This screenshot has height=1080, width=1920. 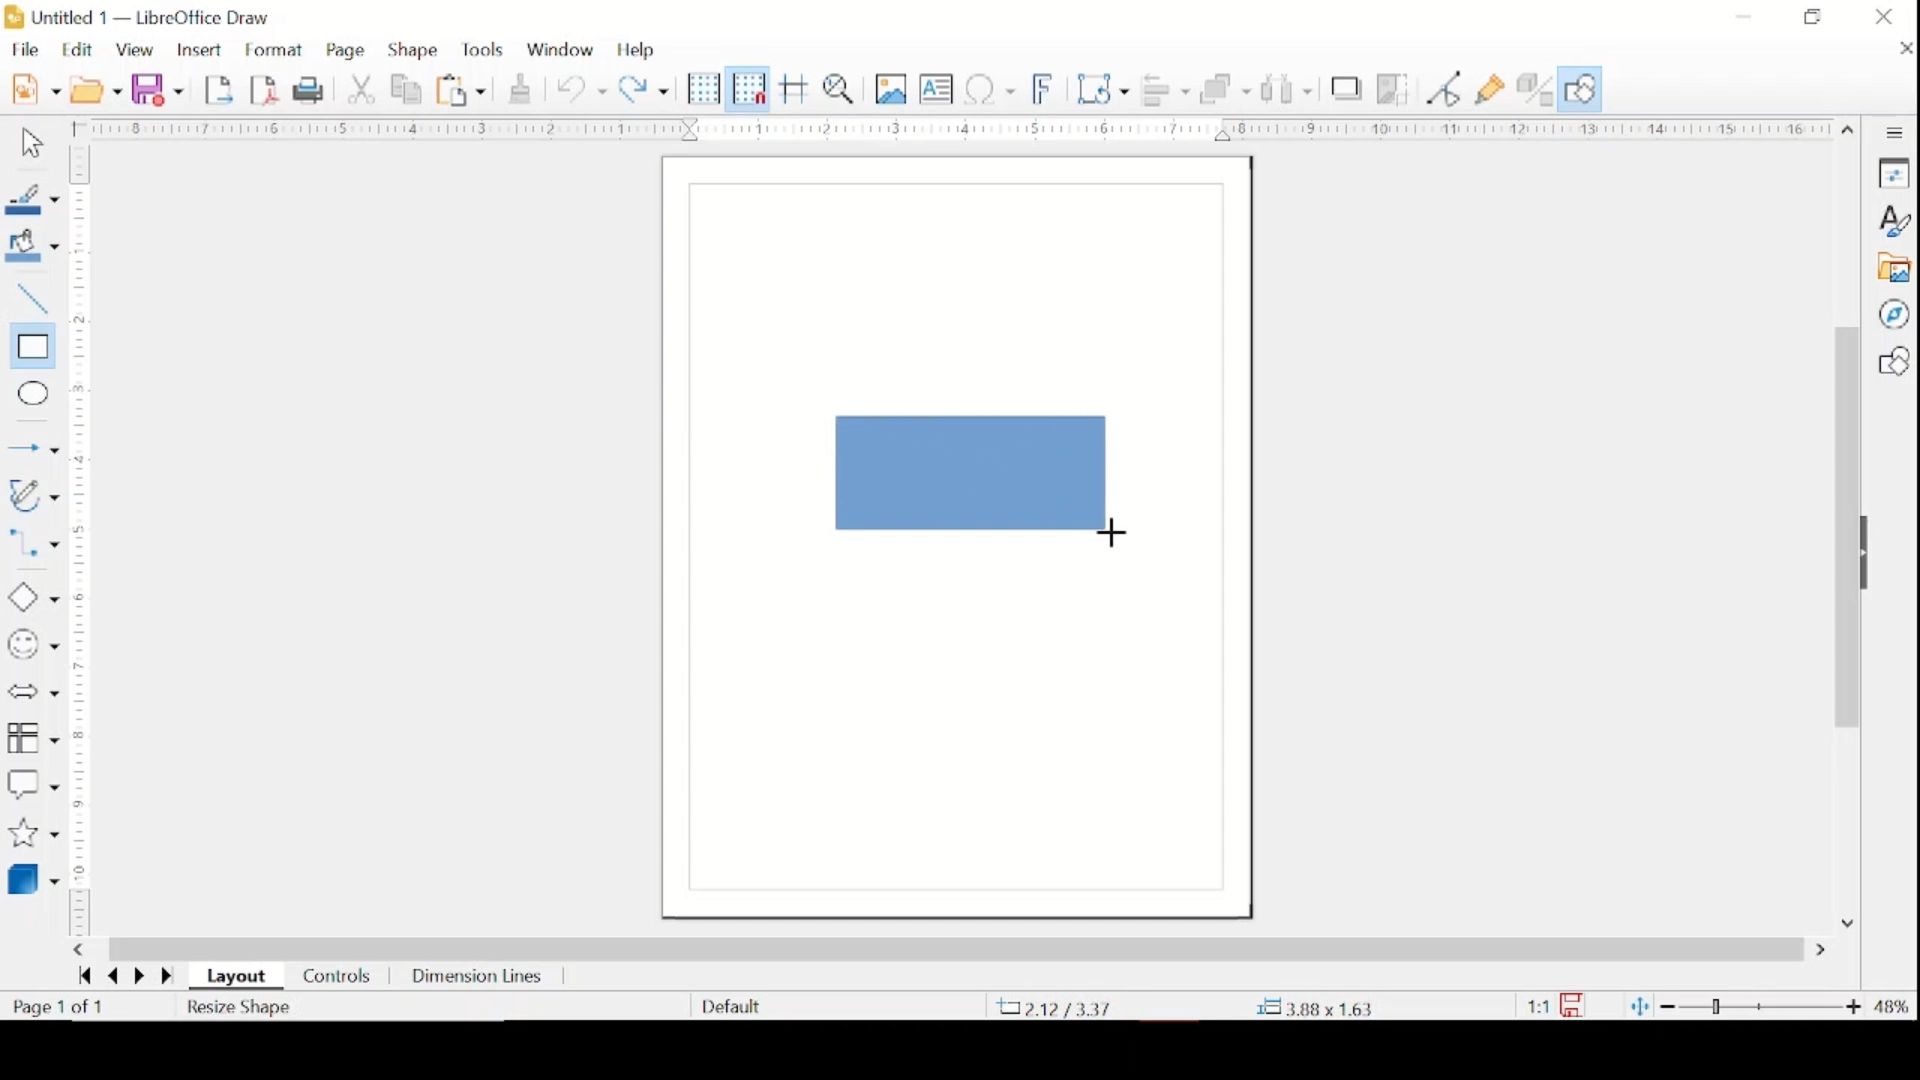 I want to click on symbols and shapes, so click(x=32, y=645).